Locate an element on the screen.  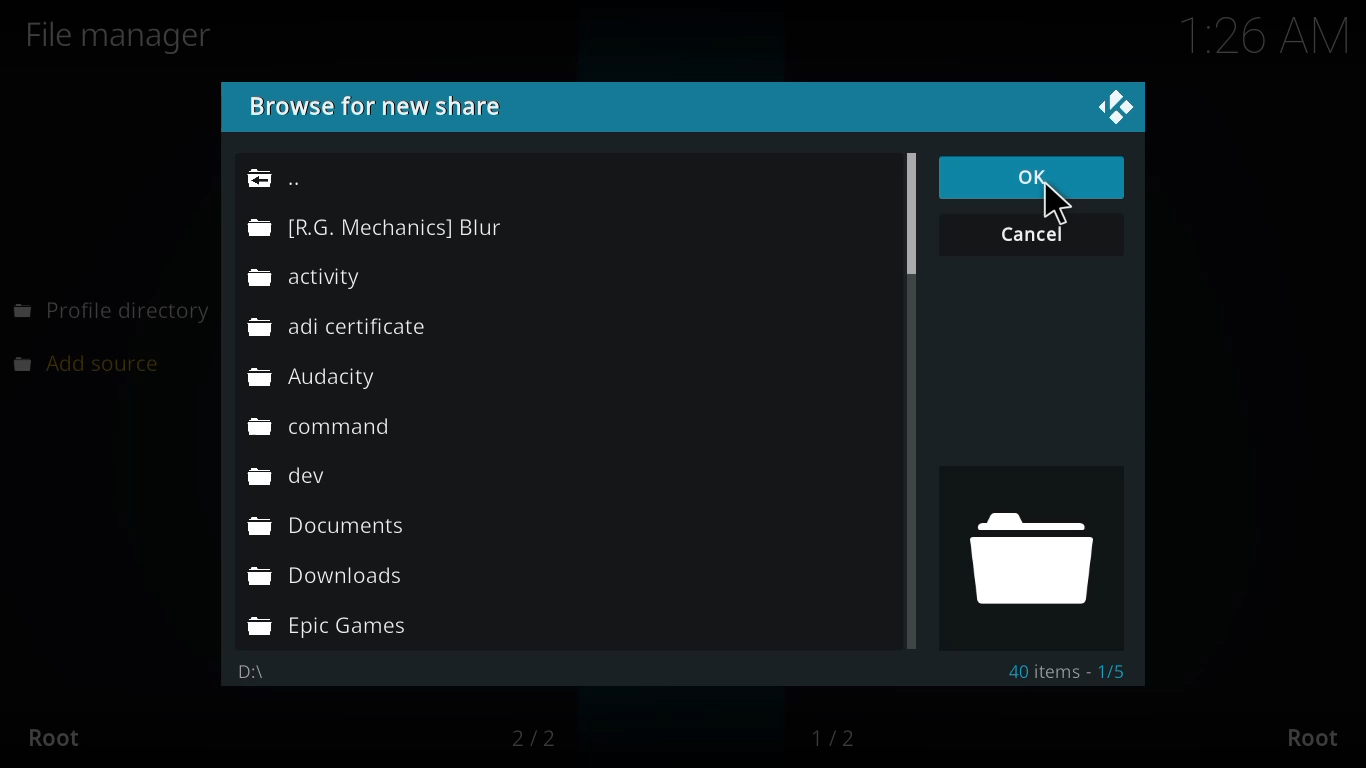
40 items is located at coordinates (1067, 672).